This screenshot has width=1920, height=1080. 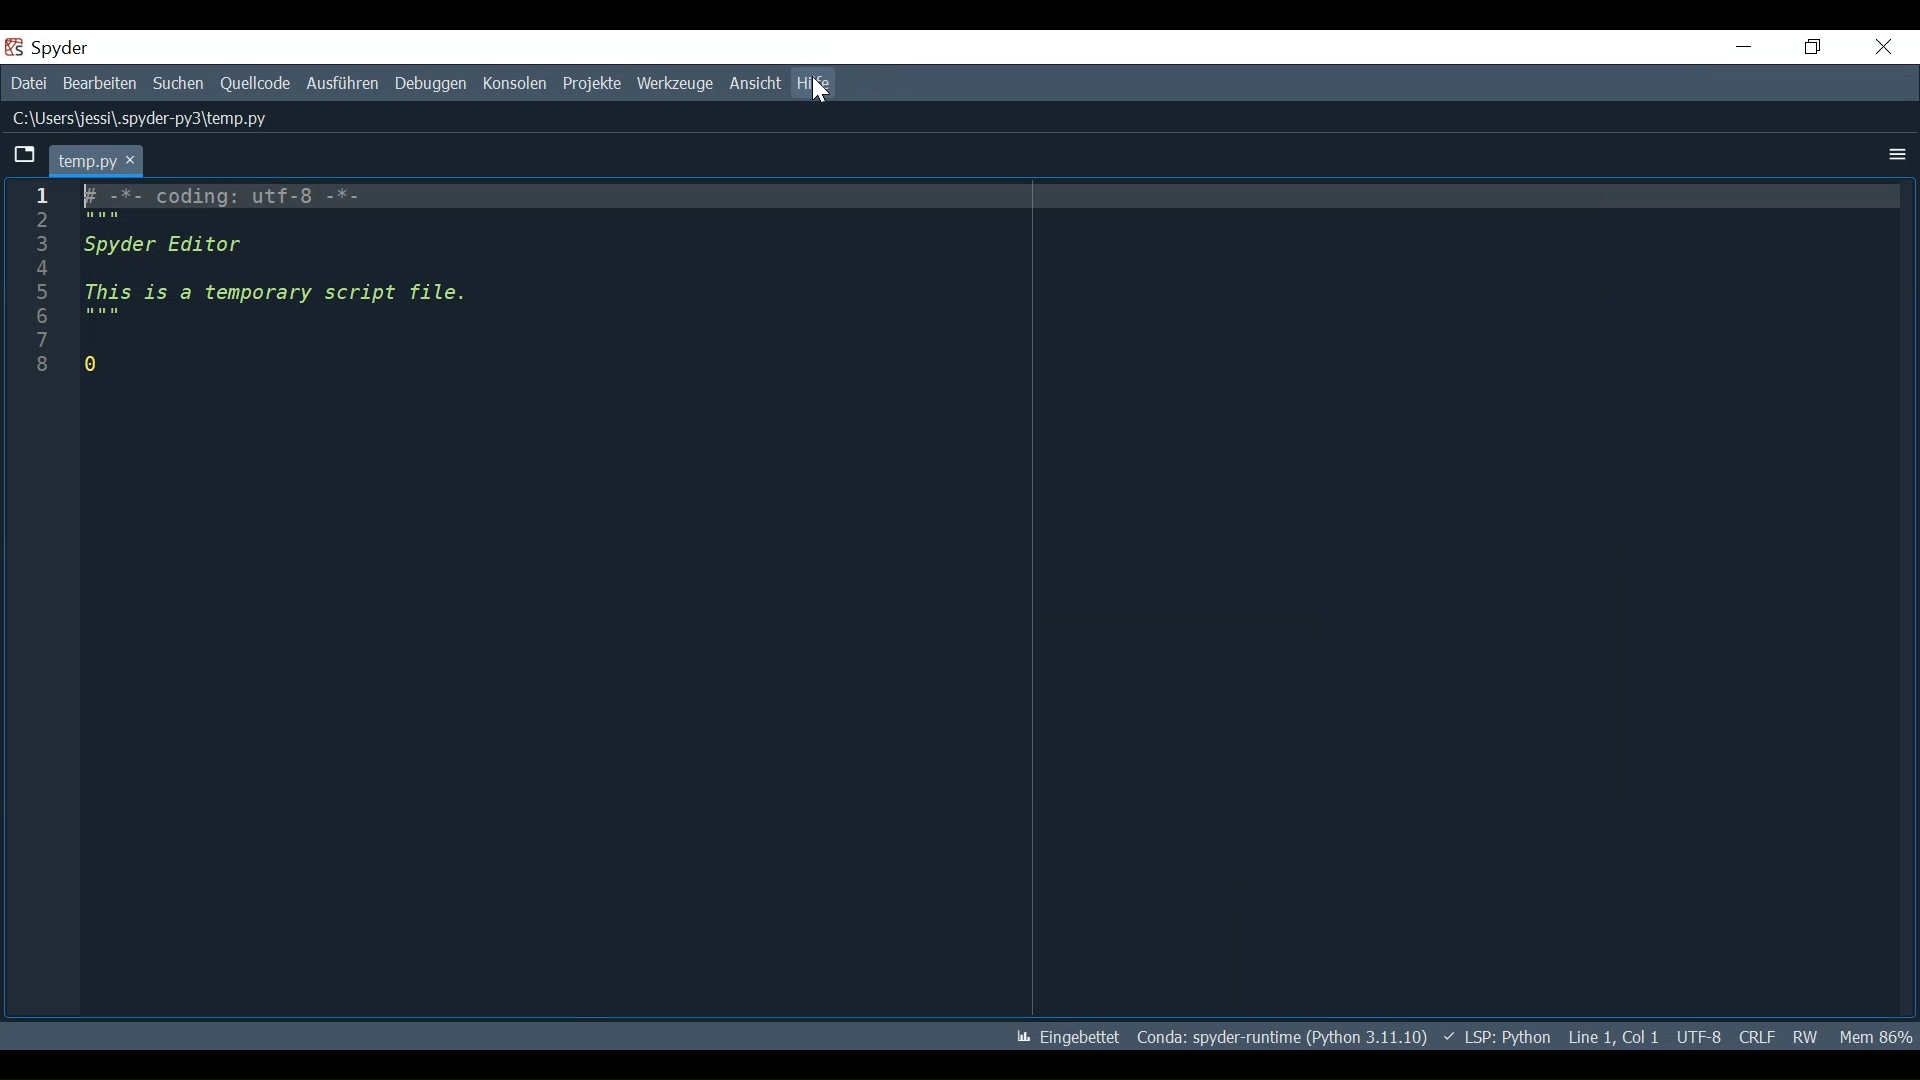 What do you see at coordinates (814, 83) in the screenshot?
I see `Help` at bounding box center [814, 83].